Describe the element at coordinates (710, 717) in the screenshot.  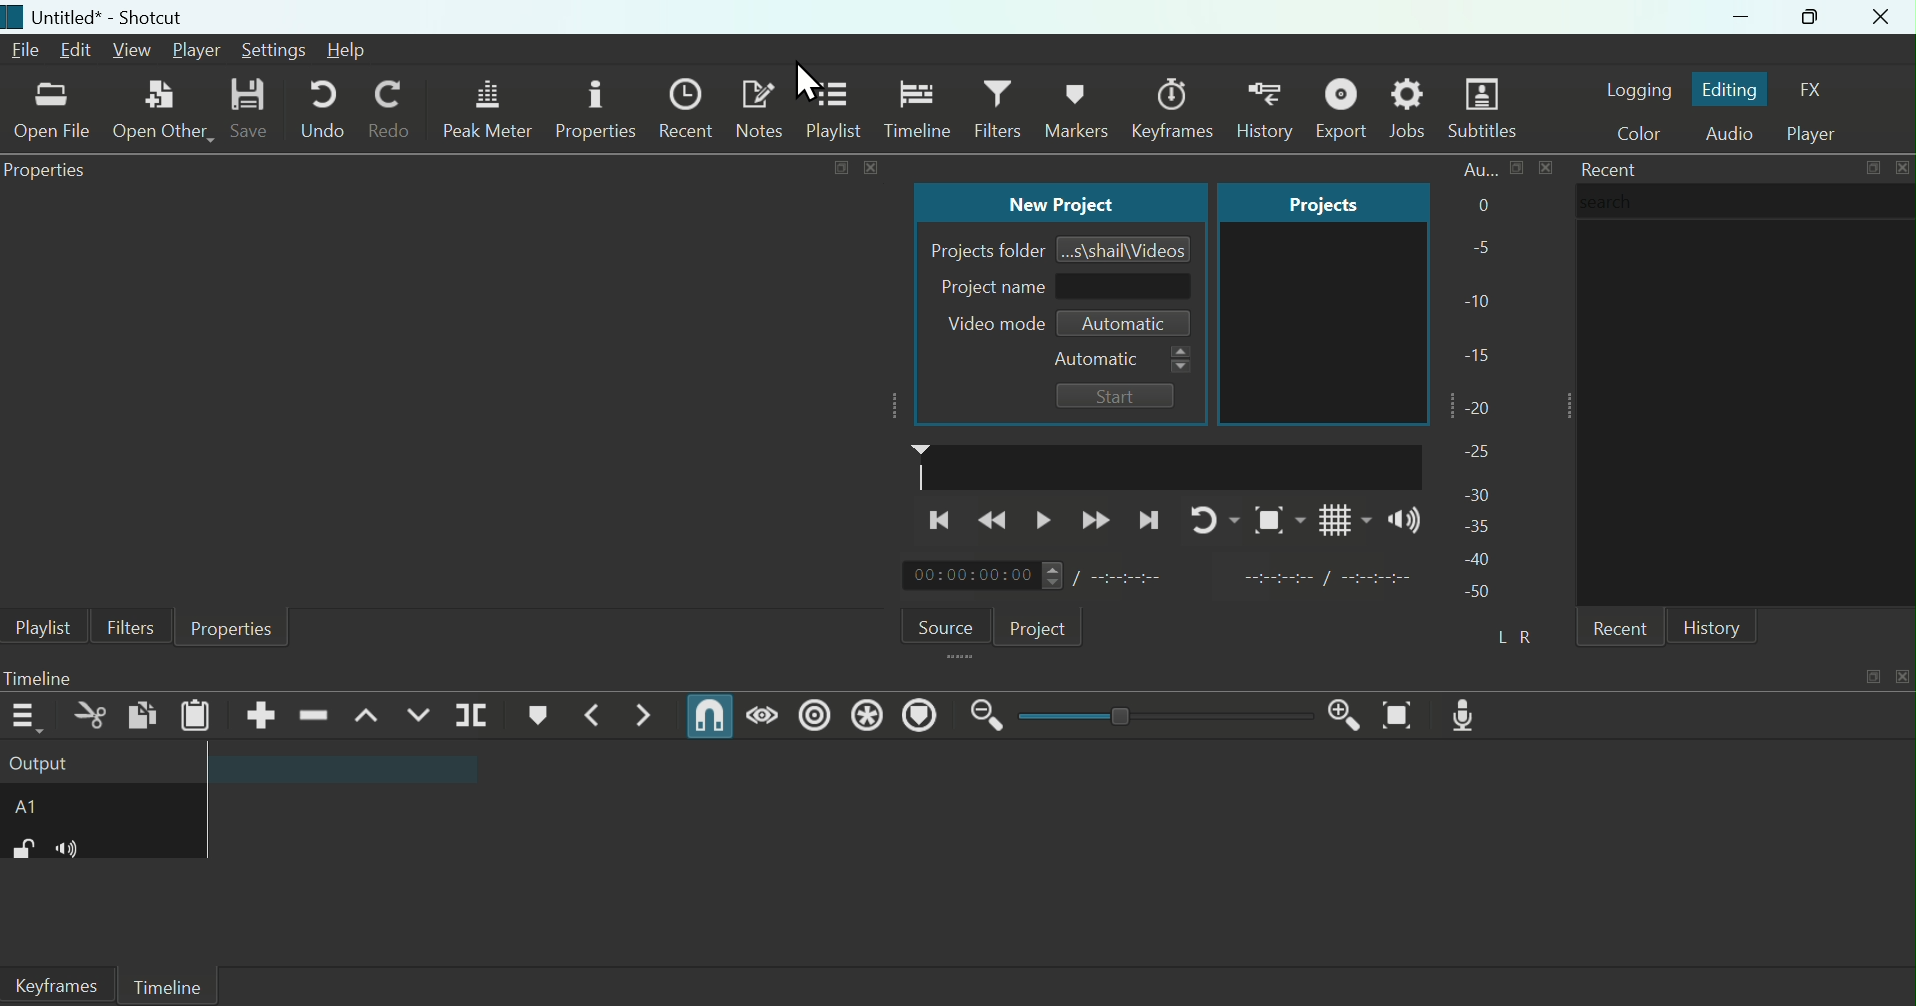
I see `Snap` at that location.